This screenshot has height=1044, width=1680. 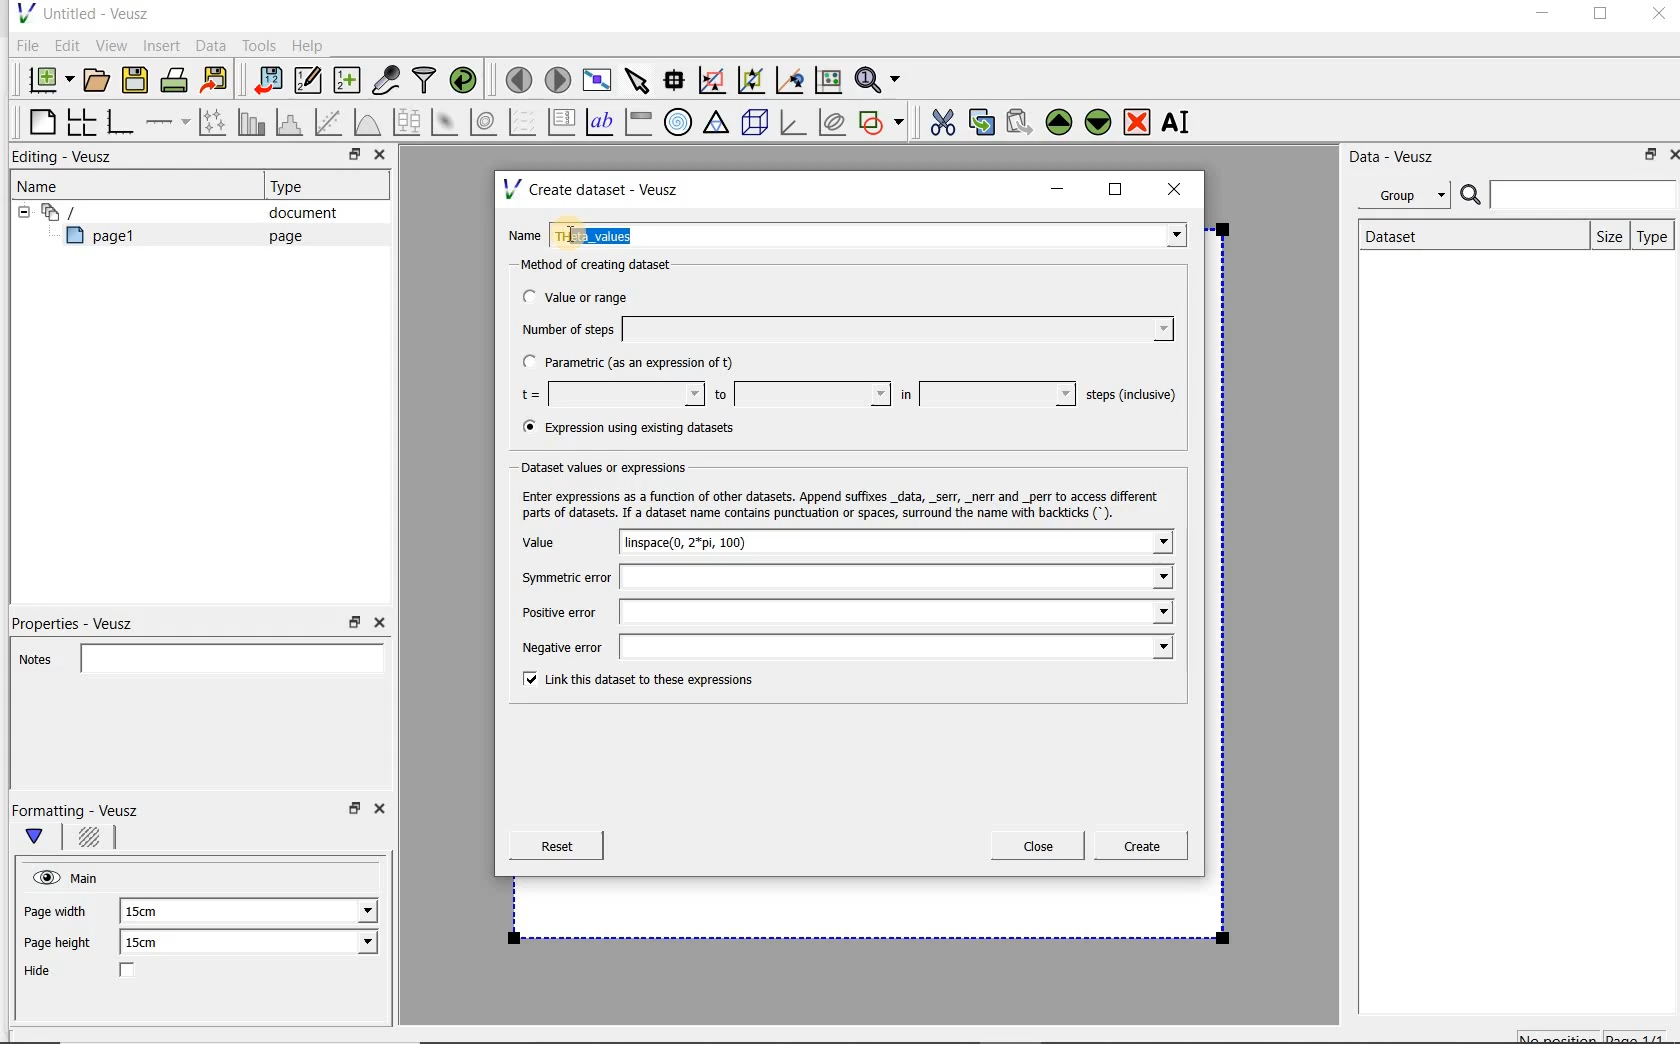 What do you see at coordinates (1038, 846) in the screenshot?
I see `Close` at bounding box center [1038, 846].